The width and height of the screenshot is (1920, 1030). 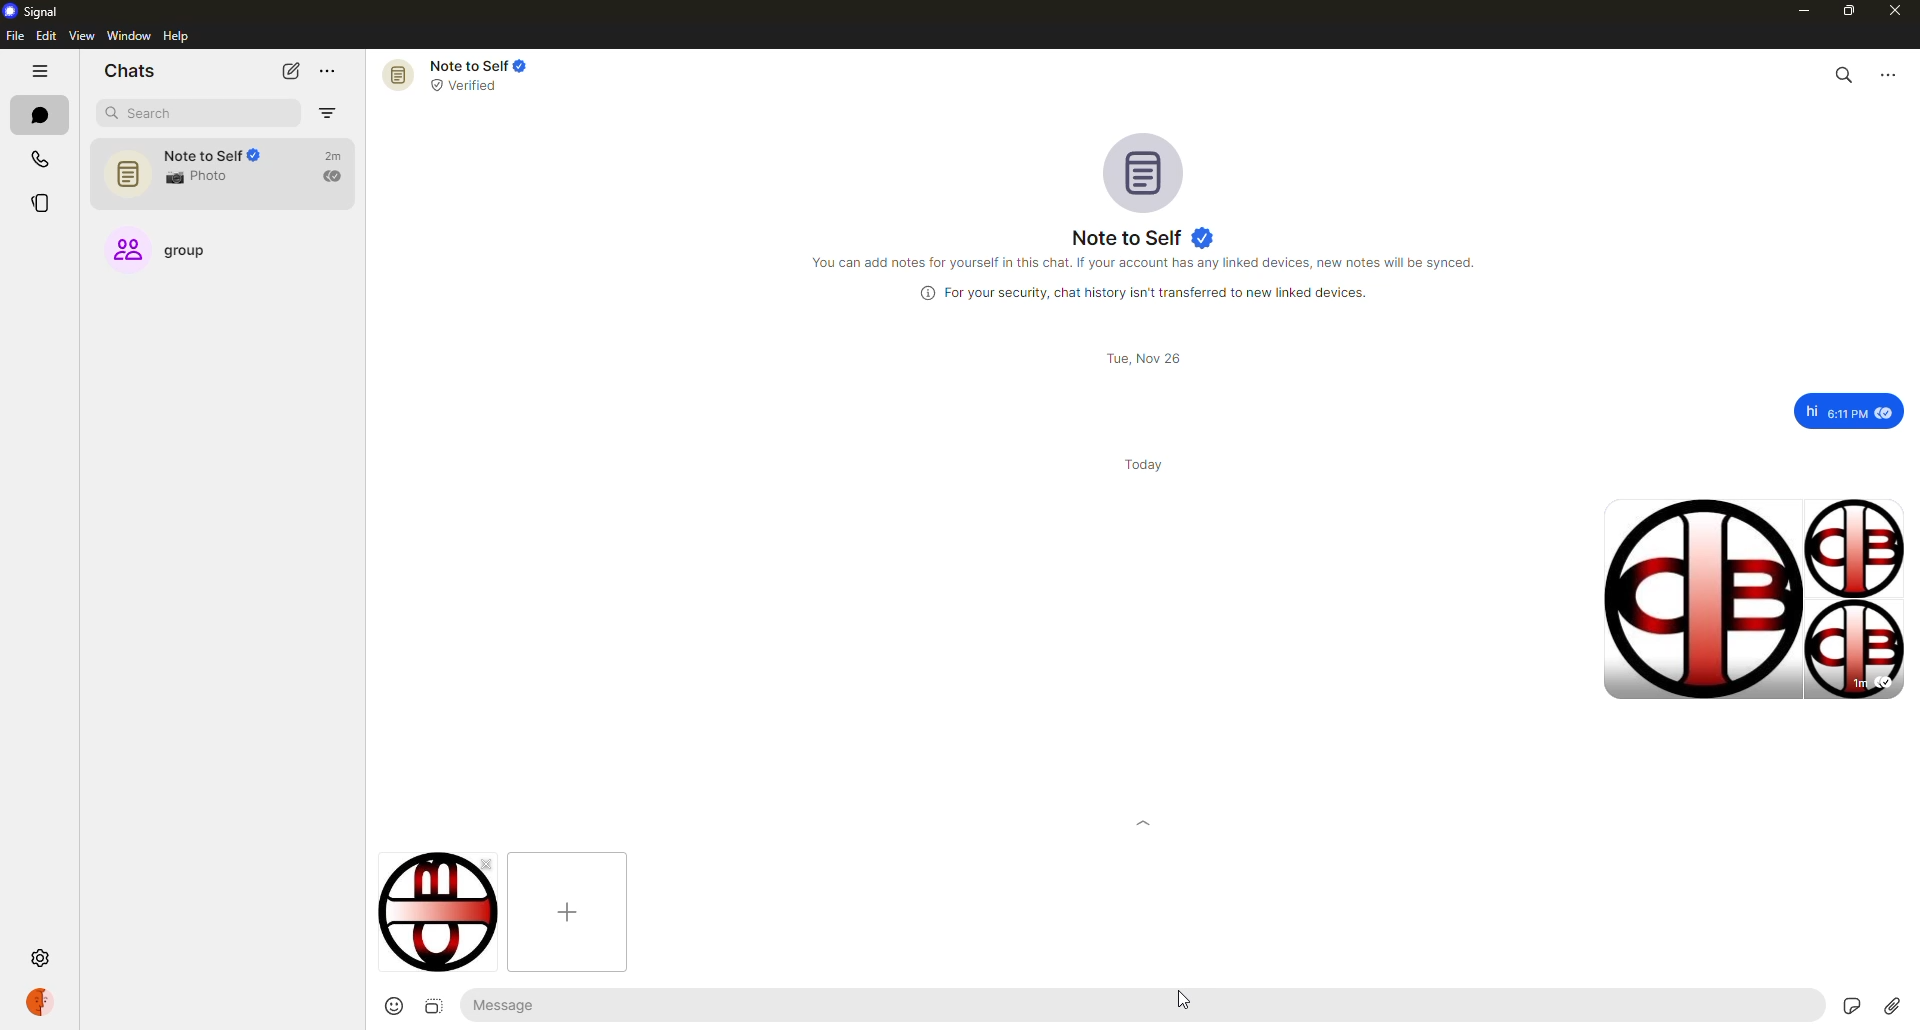 What do you see at coordinates (37, 160) in the screenshot?
I see `calls` at bounding box center [37, 160].